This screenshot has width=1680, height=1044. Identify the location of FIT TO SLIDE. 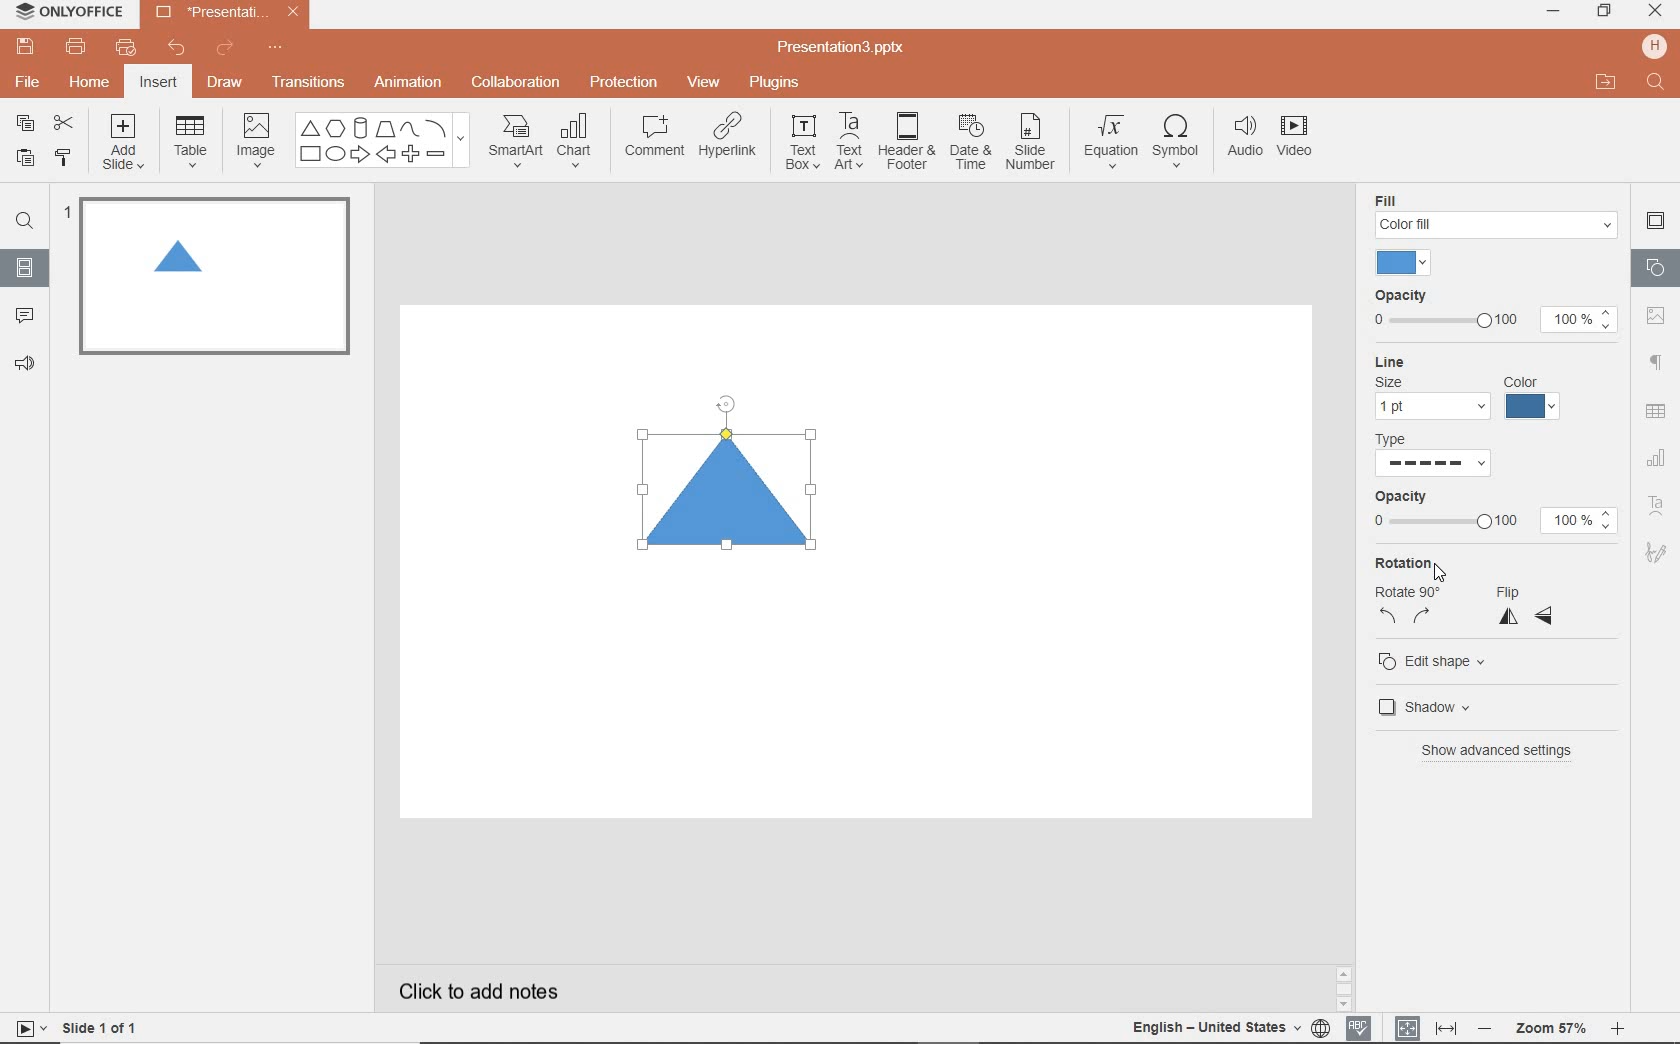
(1406, 1029).